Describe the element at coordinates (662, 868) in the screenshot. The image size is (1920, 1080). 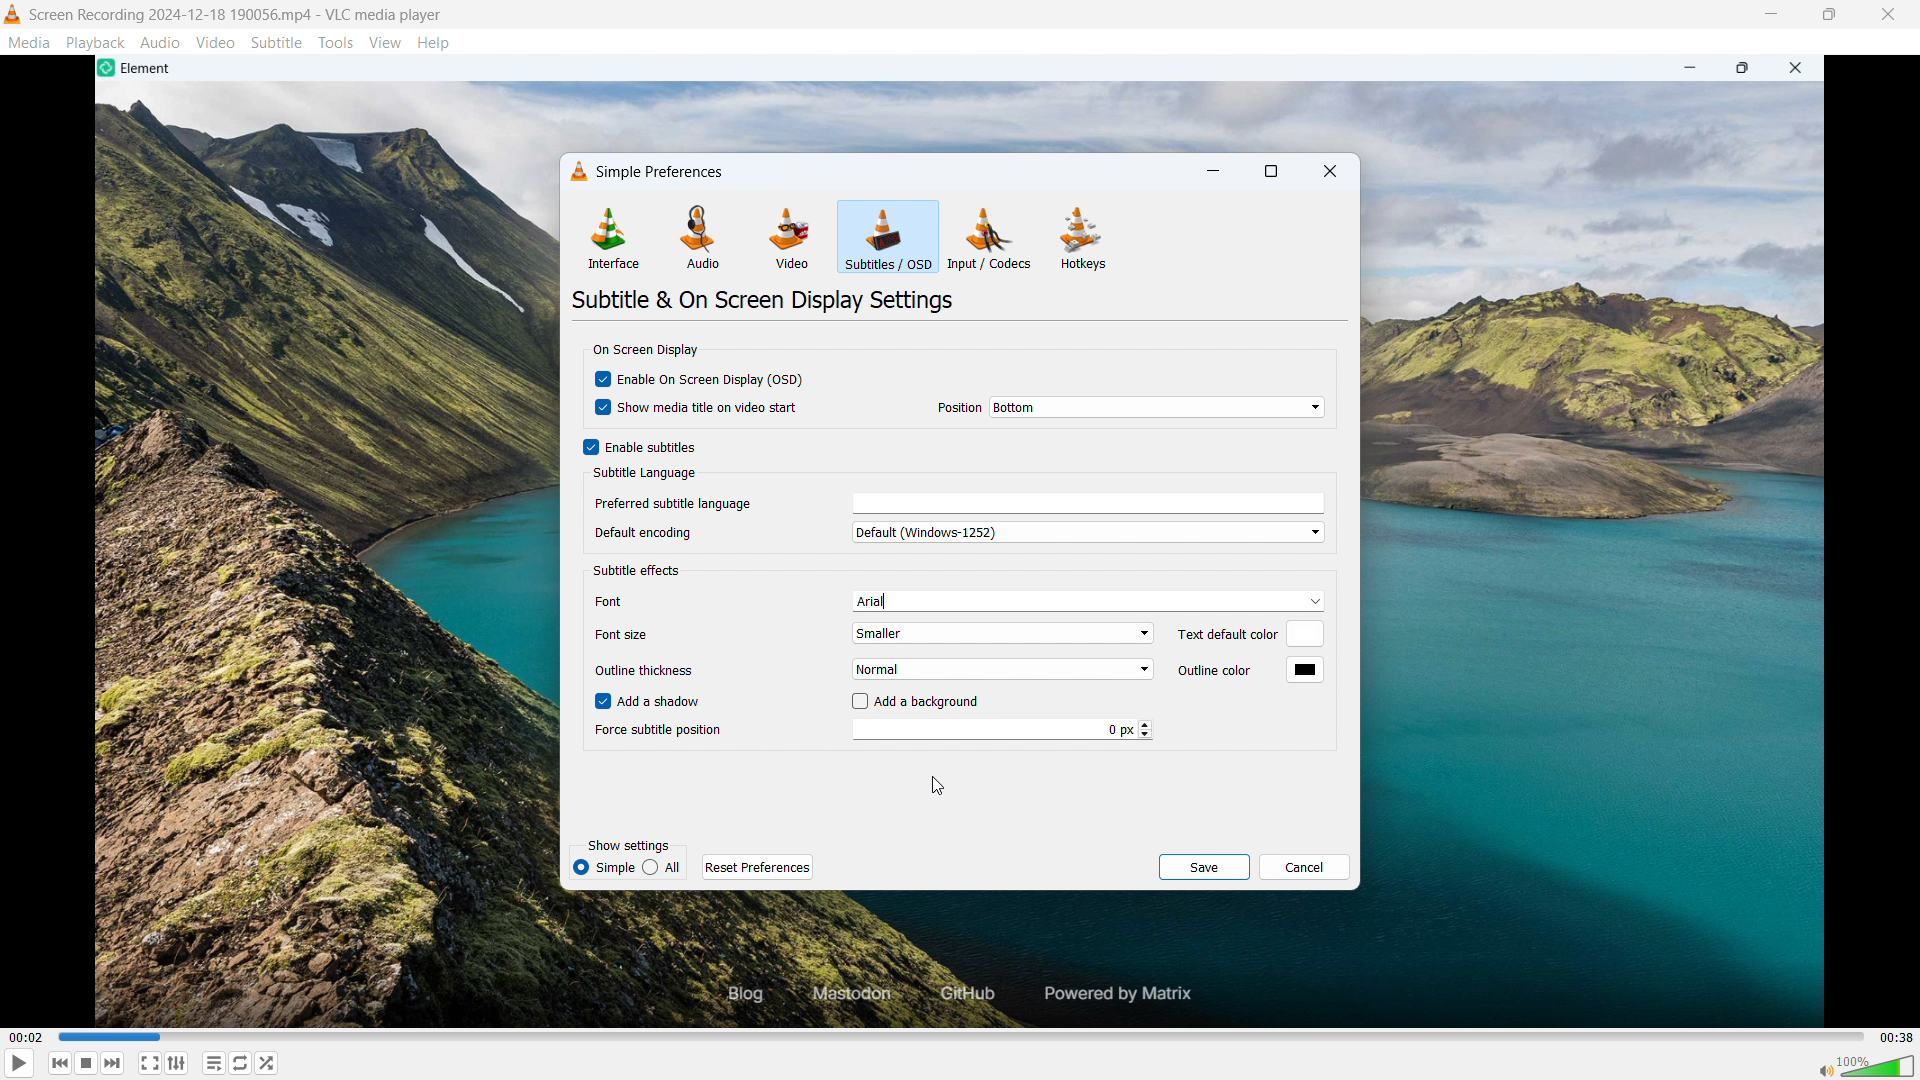
I see `simple` at that location.